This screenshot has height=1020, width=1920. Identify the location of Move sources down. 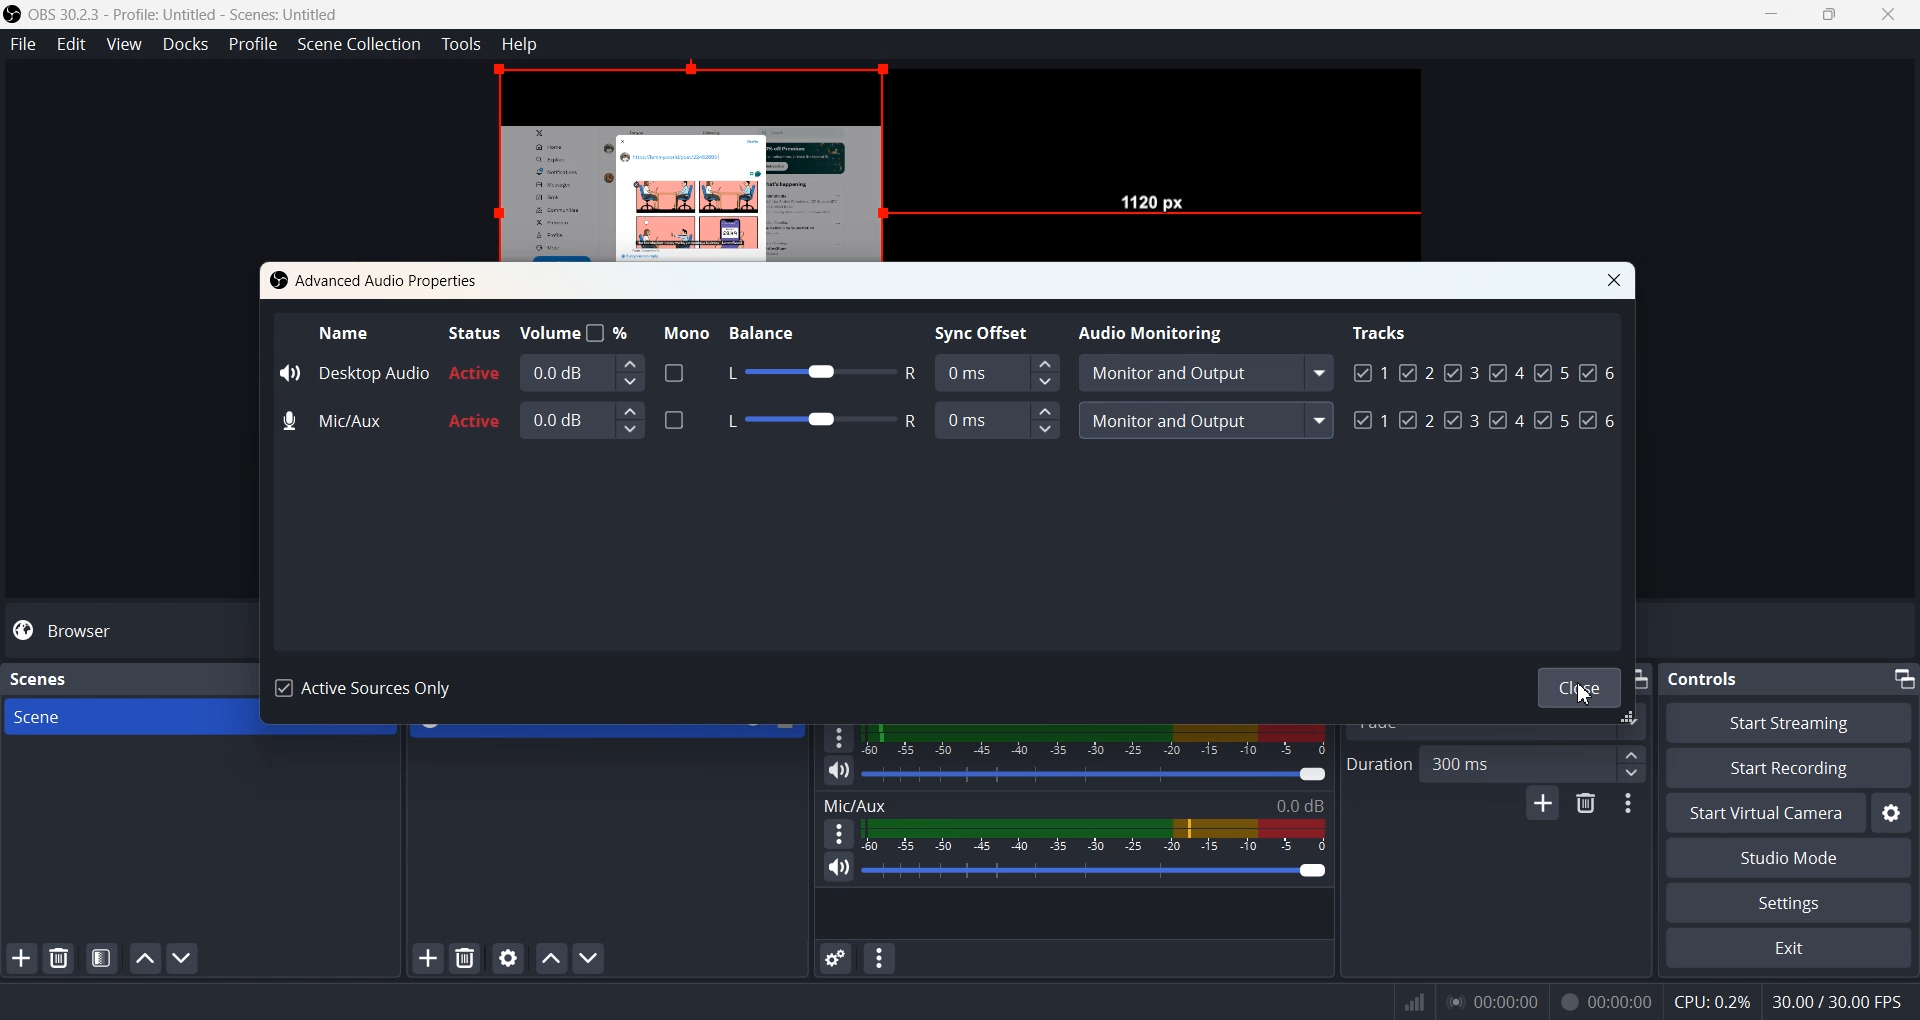
(590, 959).